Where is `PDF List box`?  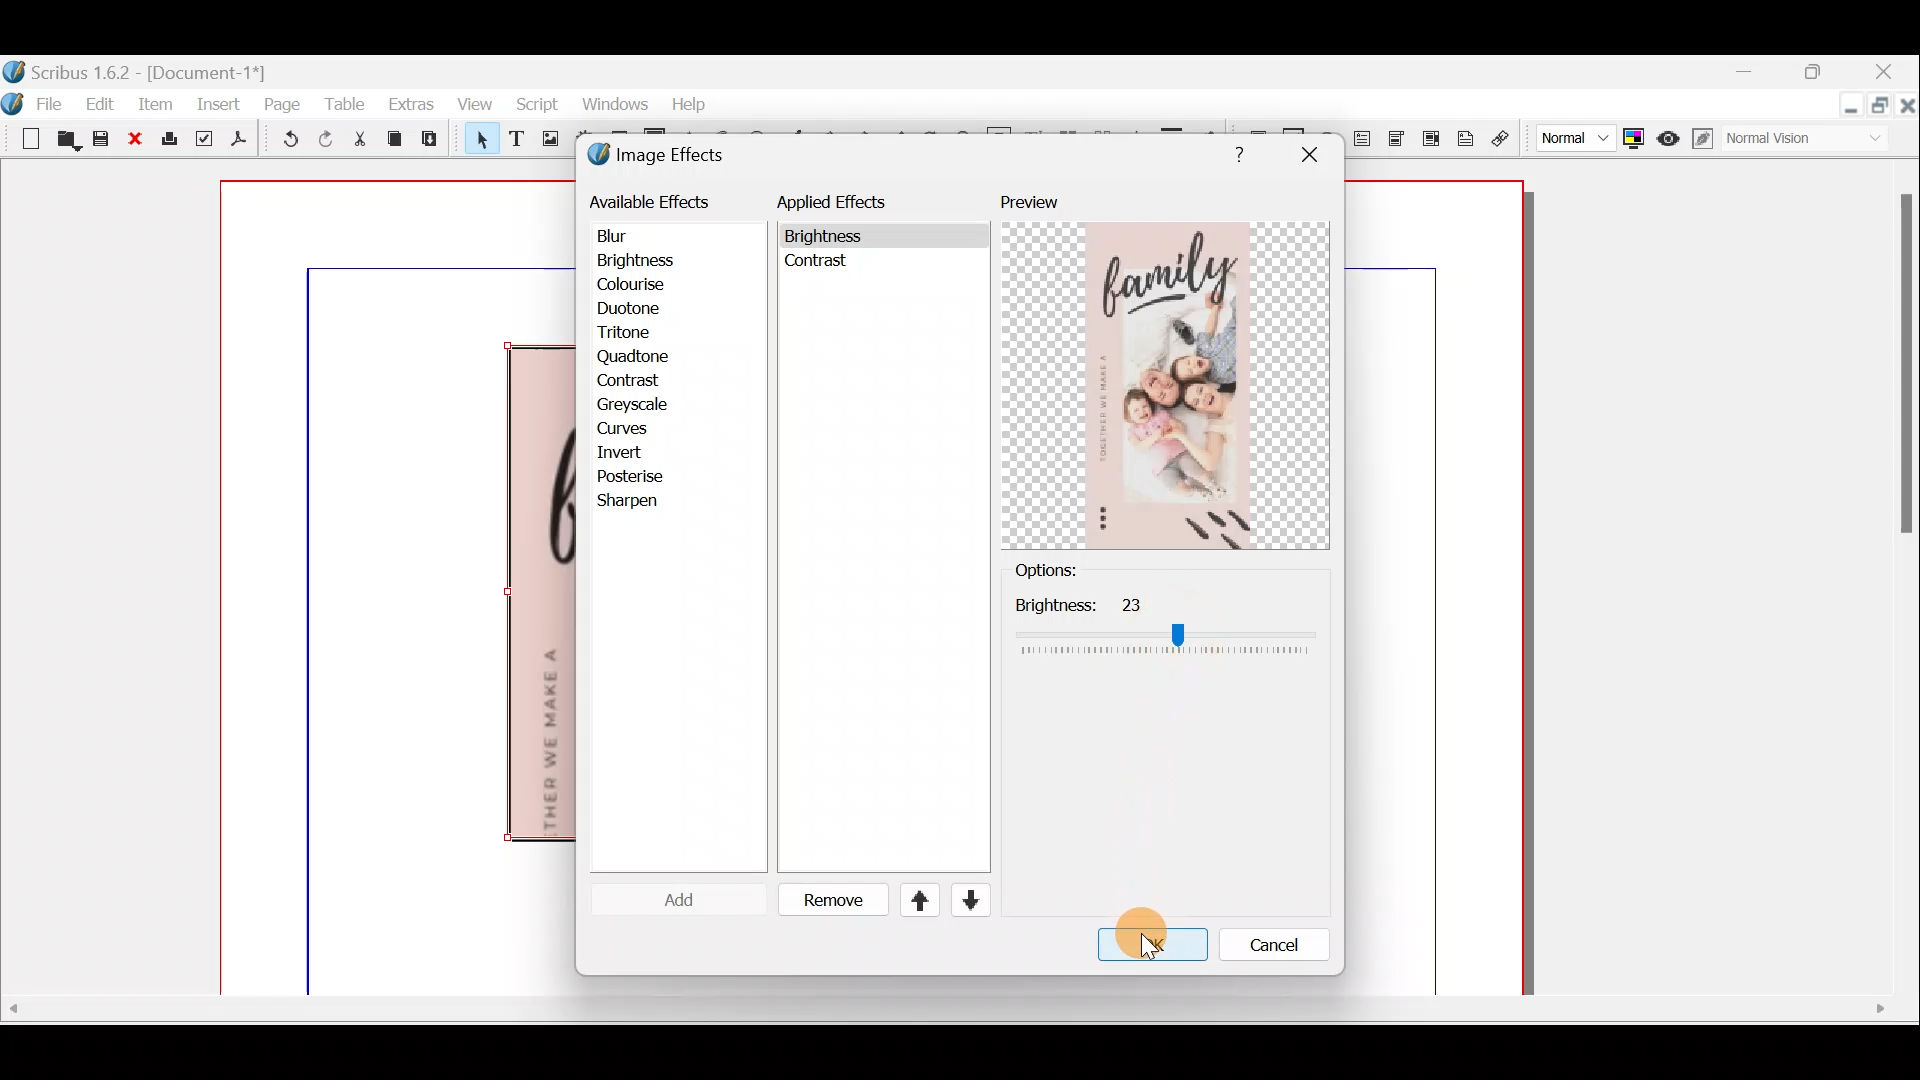 PDF List box is located at coordinates (1431, 136).